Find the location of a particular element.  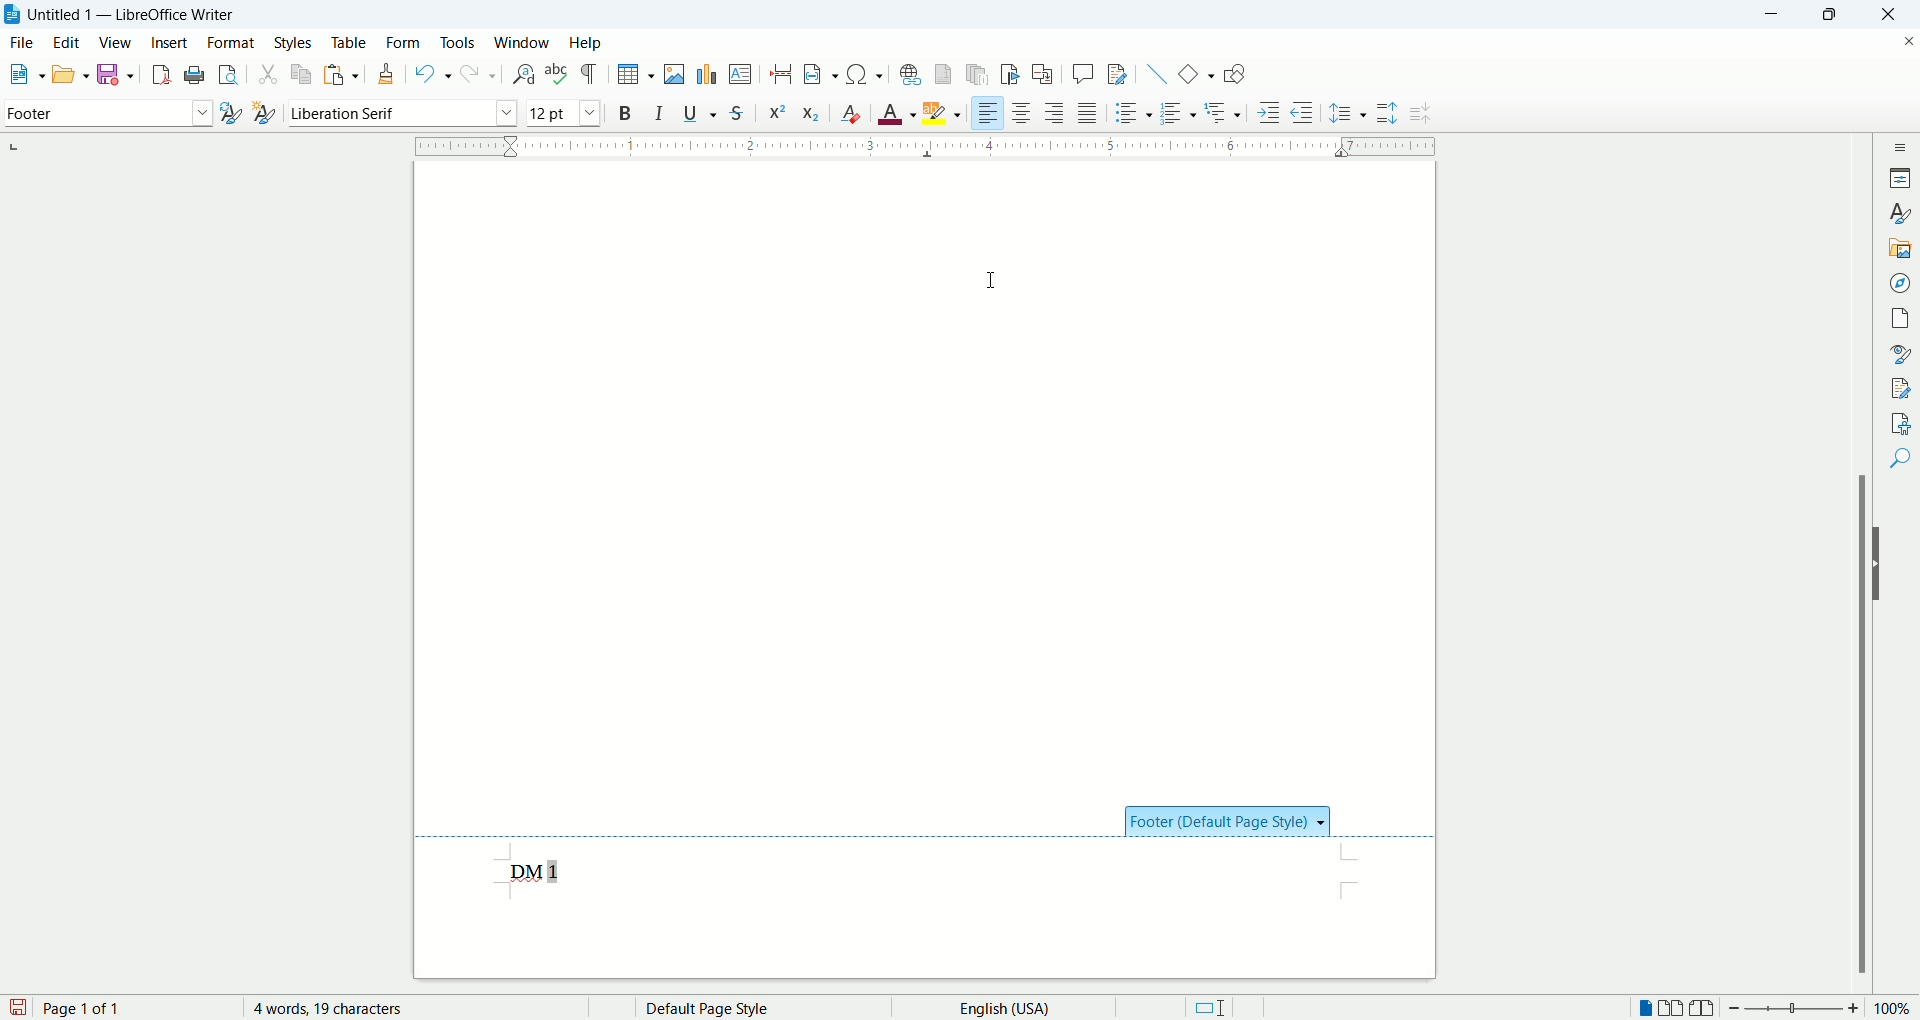

update style is located at coordinates (230, 114).